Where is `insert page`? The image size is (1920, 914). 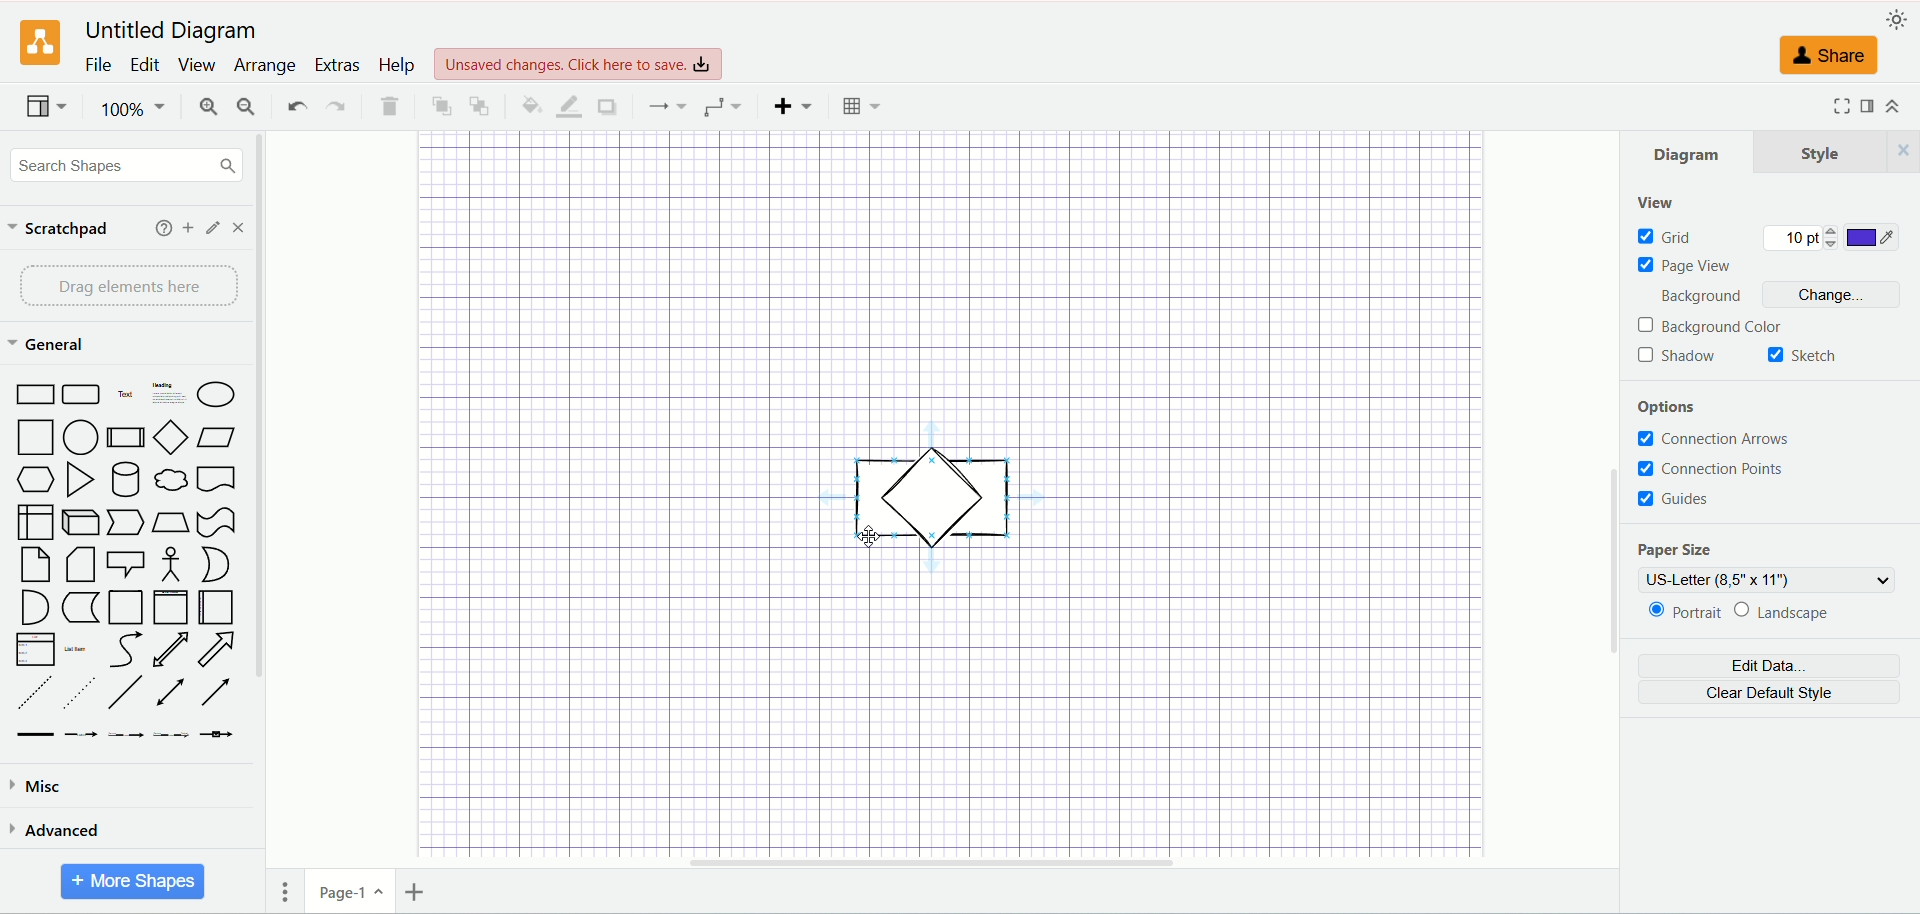
insert page is located at coordinates (421, 892).